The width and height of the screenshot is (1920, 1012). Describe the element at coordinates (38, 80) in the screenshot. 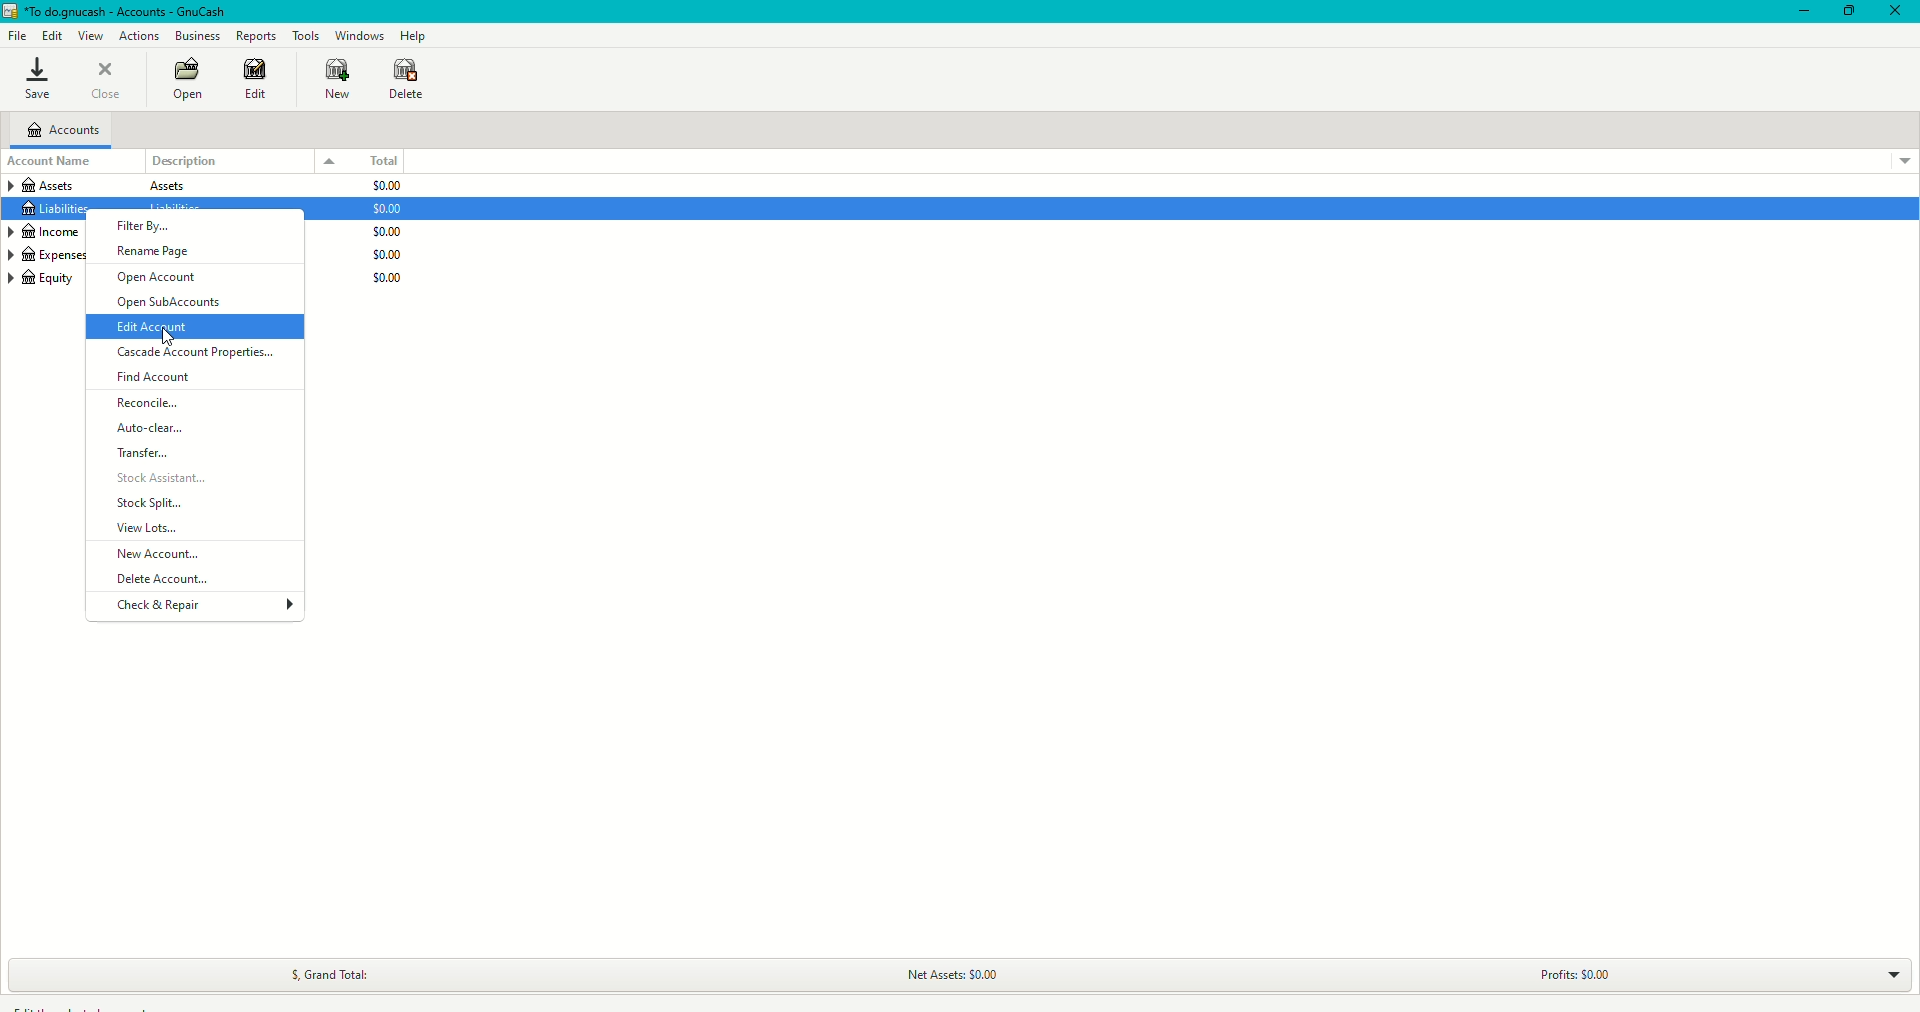

I see `Save` at that location.